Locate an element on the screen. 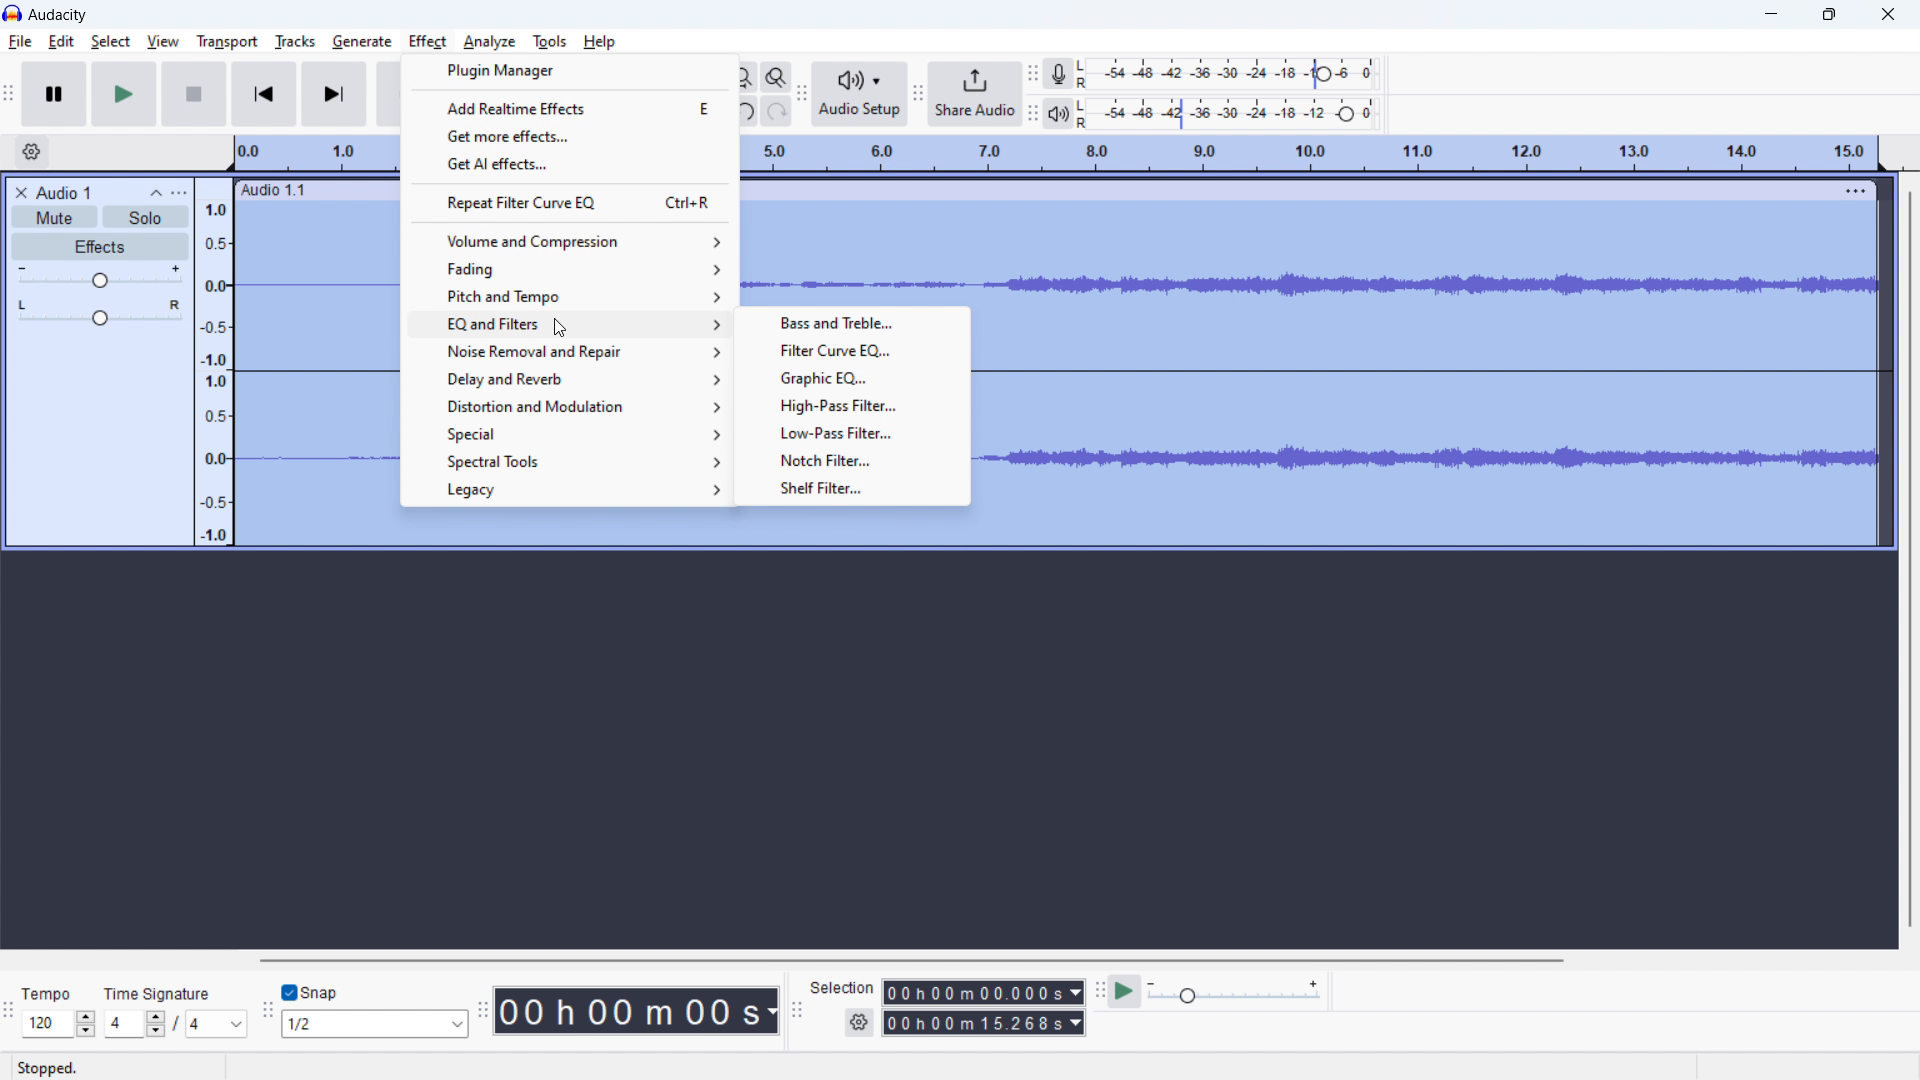 The height and width of the screenshot is (1080, 1920). view is located at coordinates (163, 41).